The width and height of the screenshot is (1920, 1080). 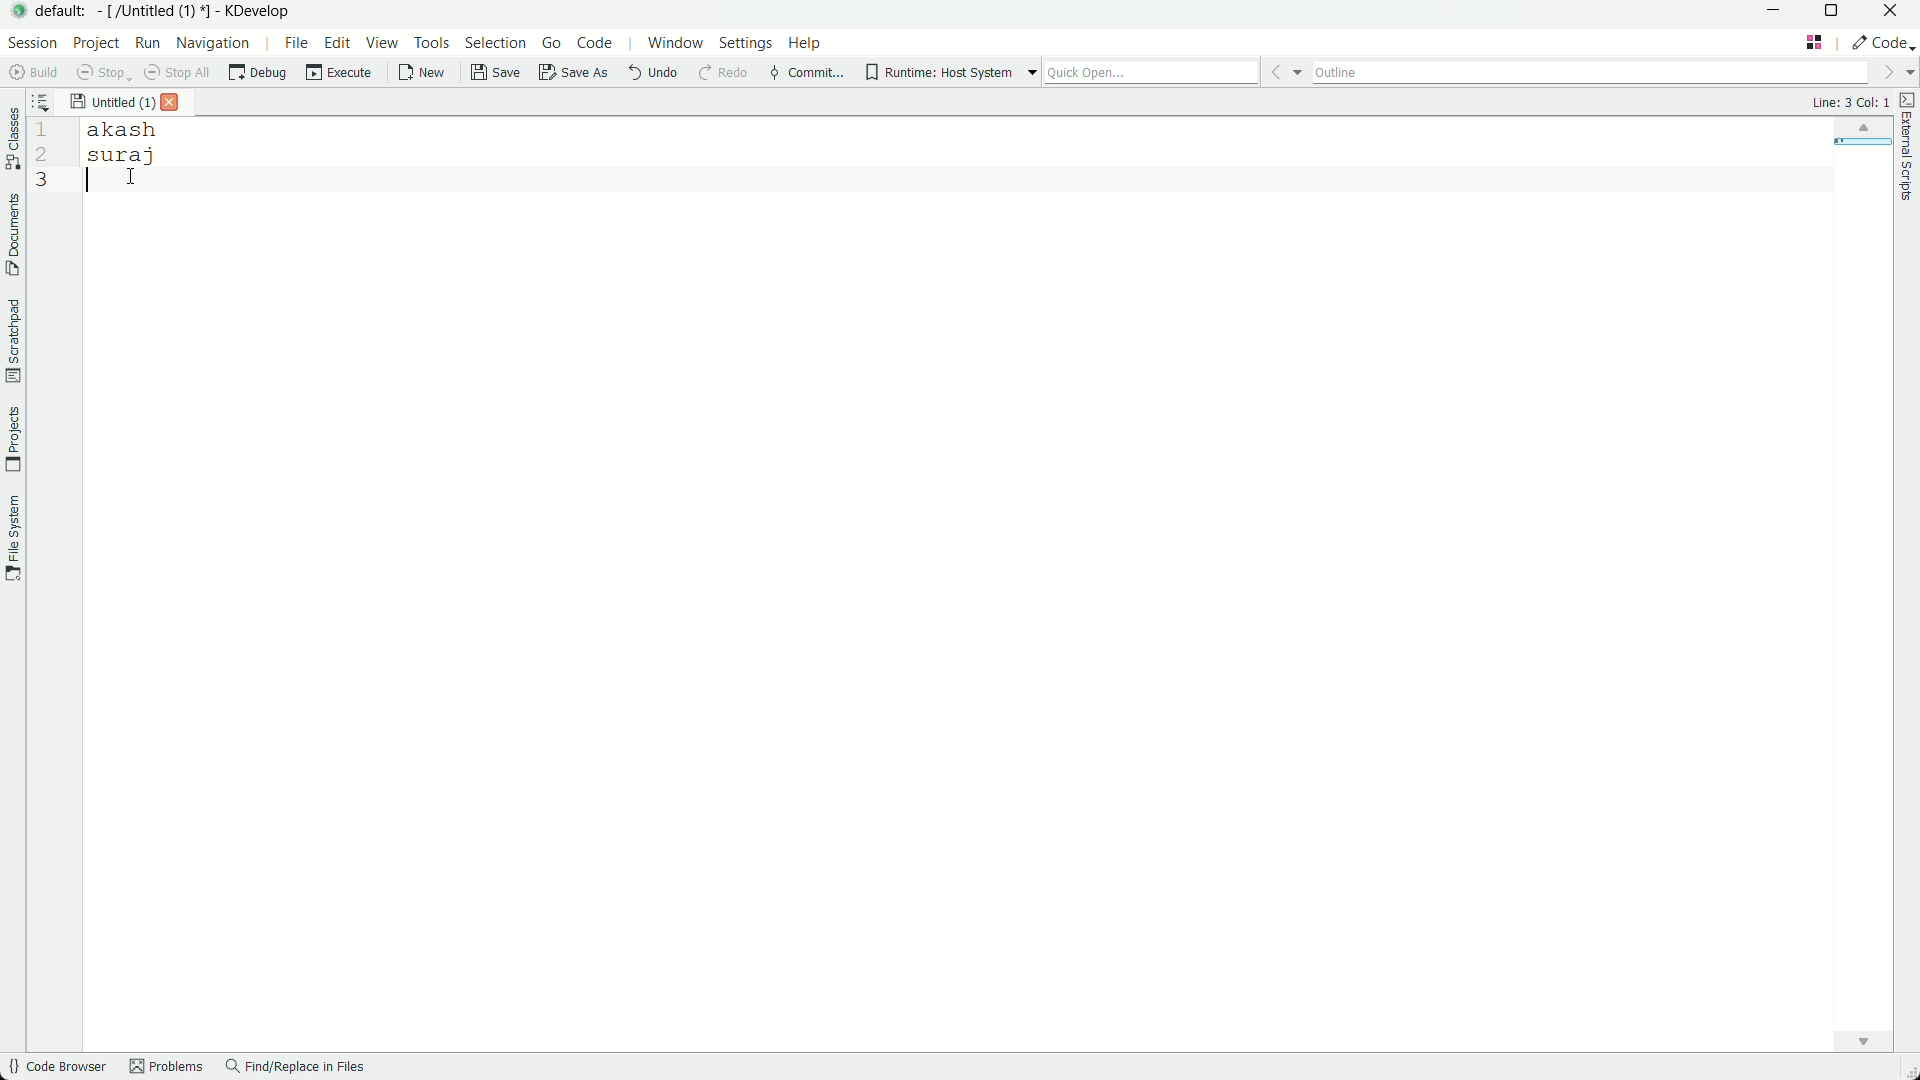 What do you see at coordinates (163, 10) in the screenshot?
I see `app name and location - default: [/Untitled (1) *] - KDevelop` at bounding box center [163, 10].